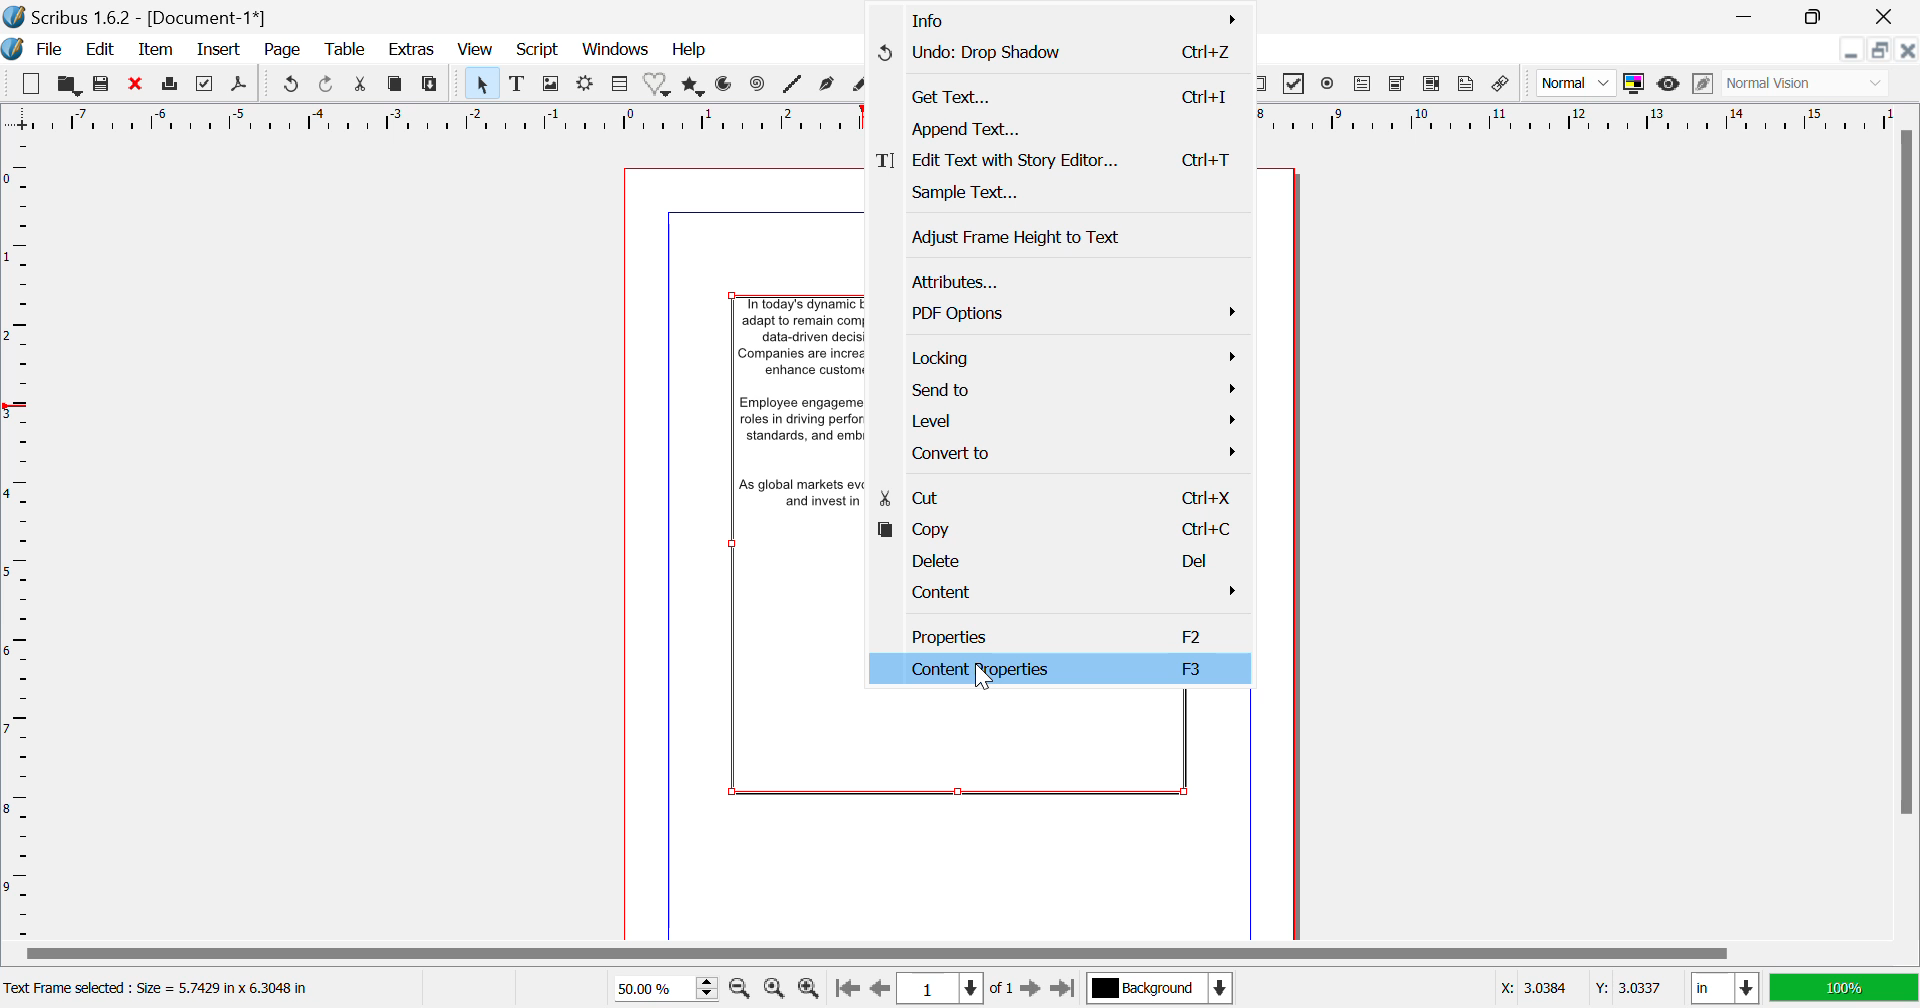  I want to click on Send to, so click(1064, 389).